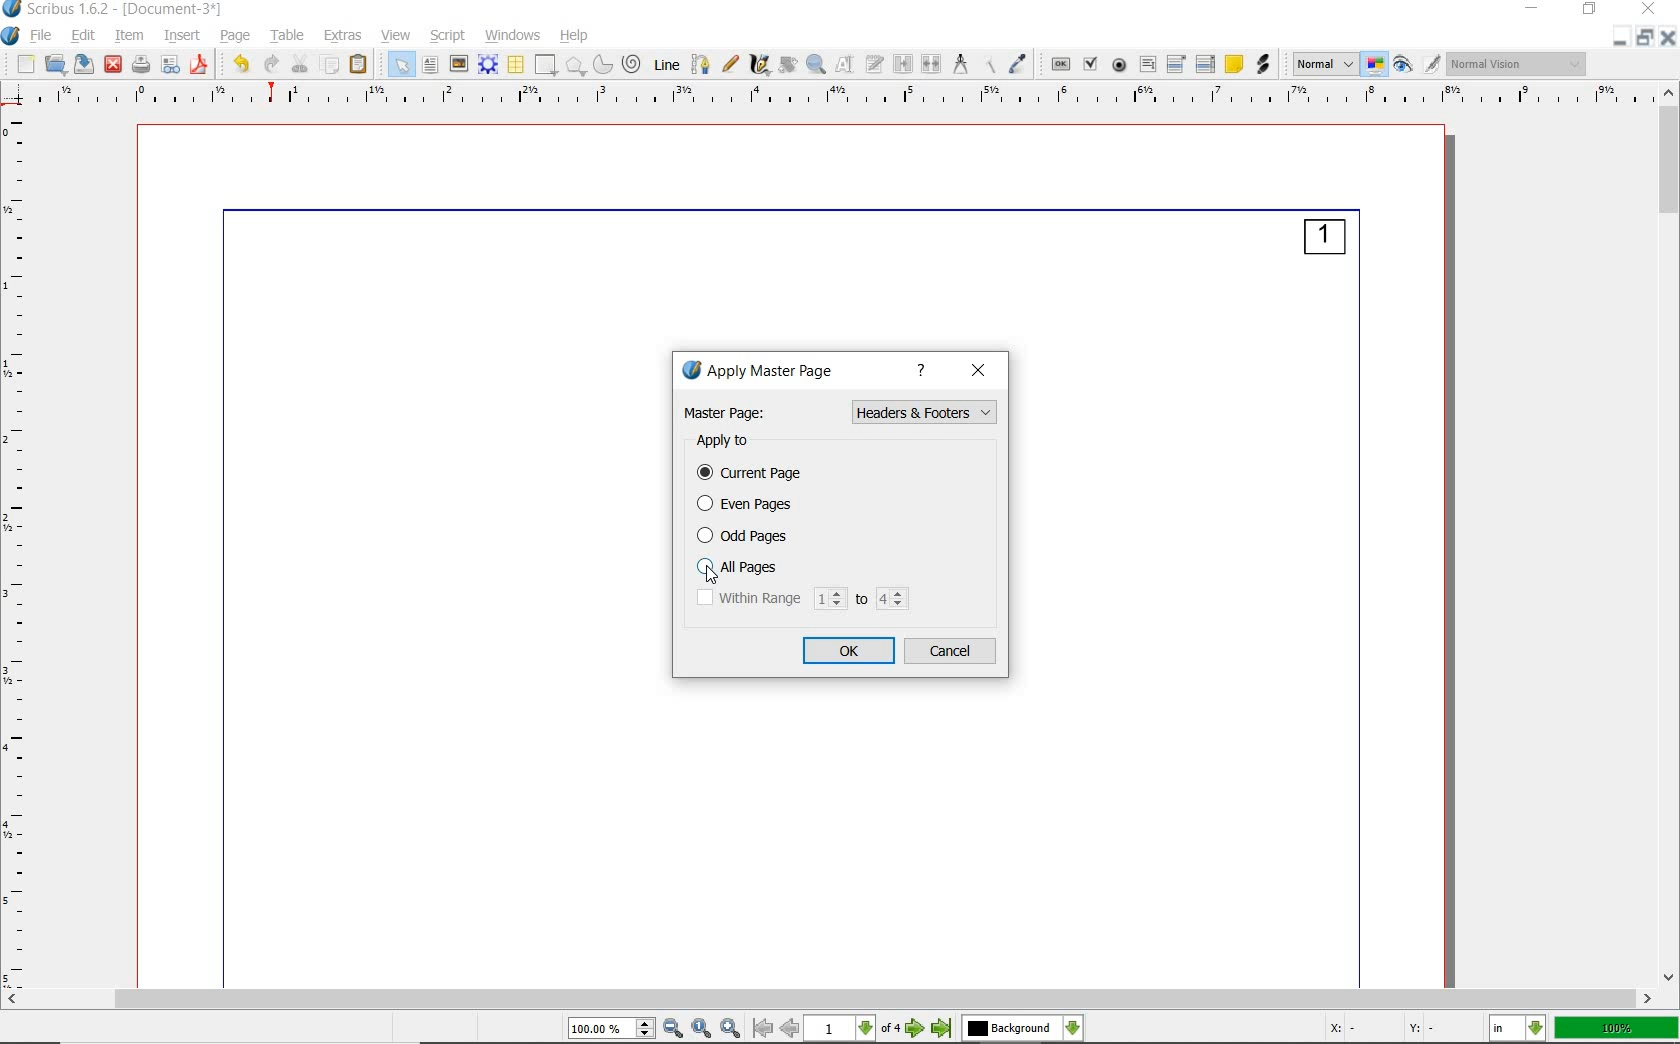 The width and height of the screenshot is (1680, 1044). Describe the element at coordinates (489, 64) in the screenshot. I see `render frame` at that location.